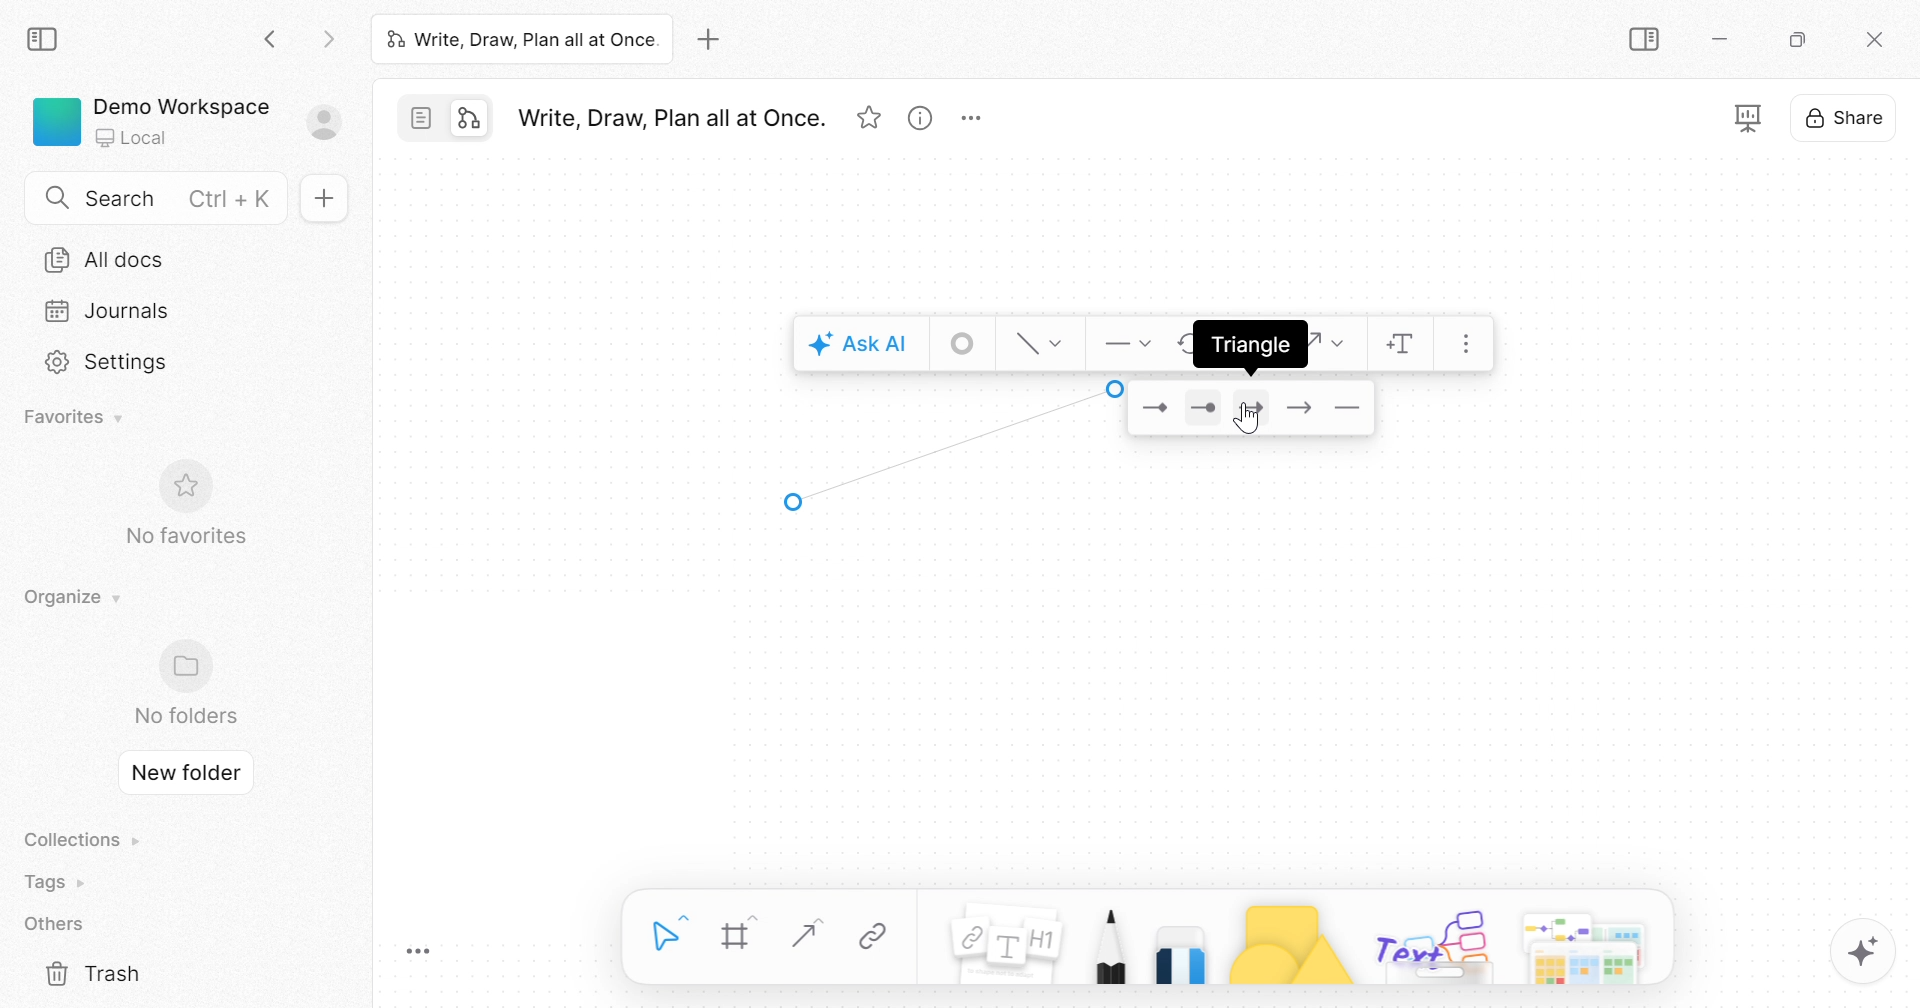 The height and width of the screenshot is (1008, 1920). What do you see at coordinates (1845, 122) in the screenshot?
I see `Share` at bounding box center [1845, 122].